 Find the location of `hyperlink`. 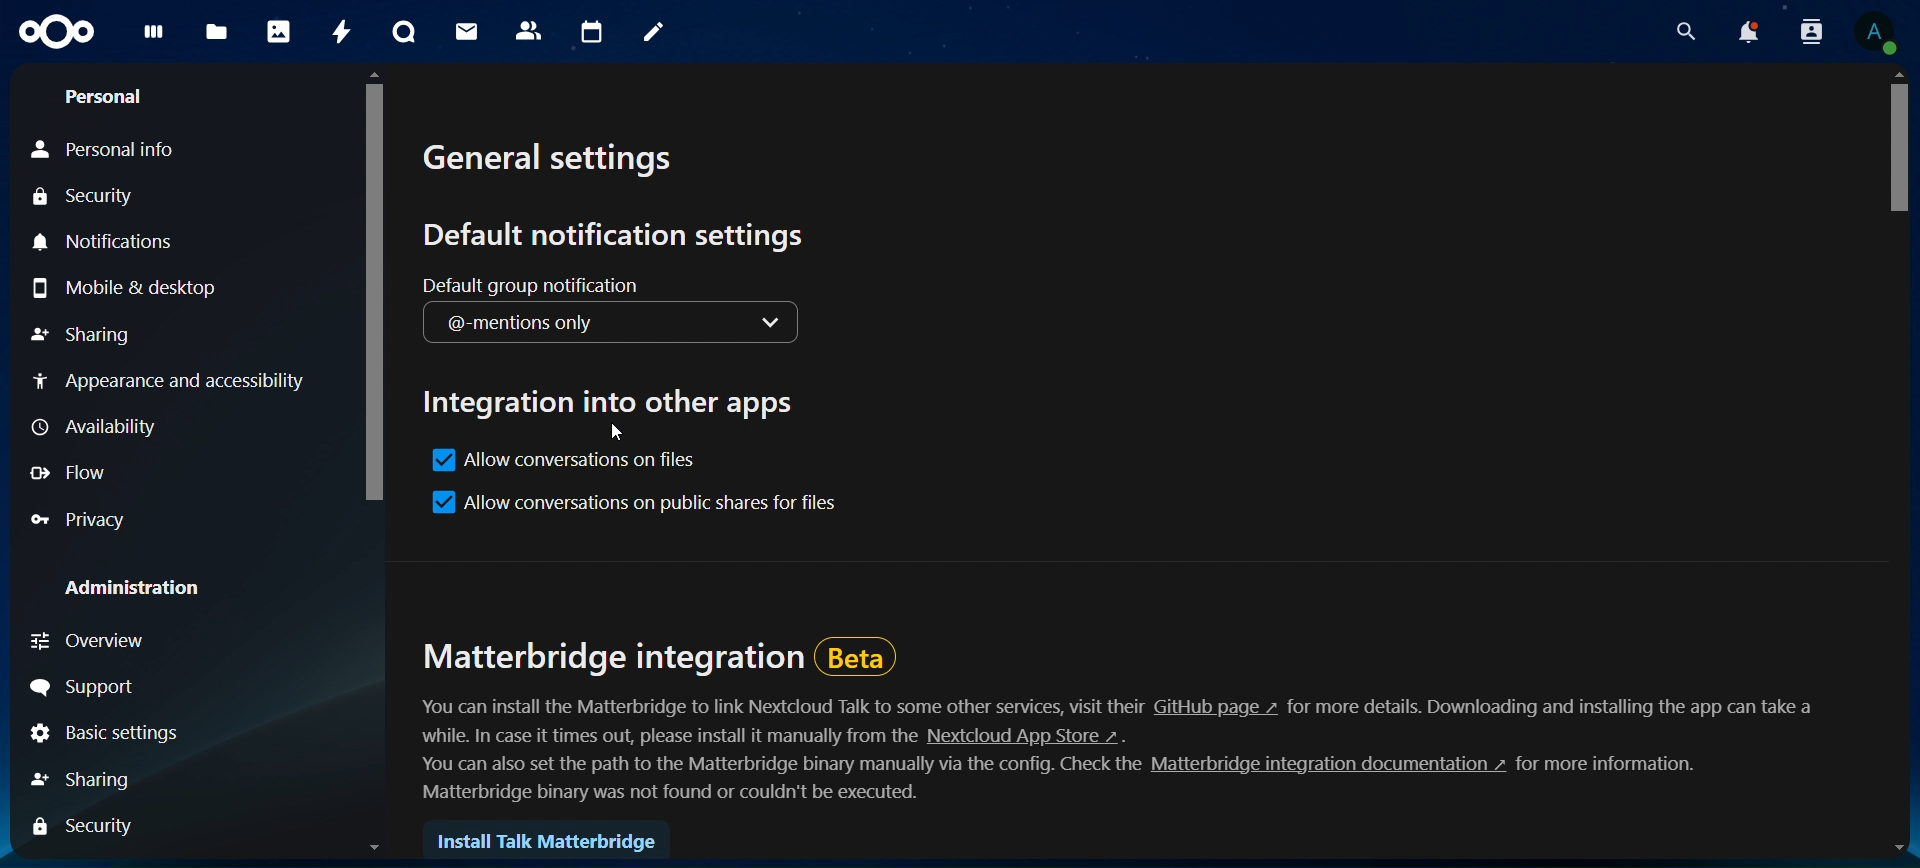

hyperlink is located at coordinates (1322, 766).